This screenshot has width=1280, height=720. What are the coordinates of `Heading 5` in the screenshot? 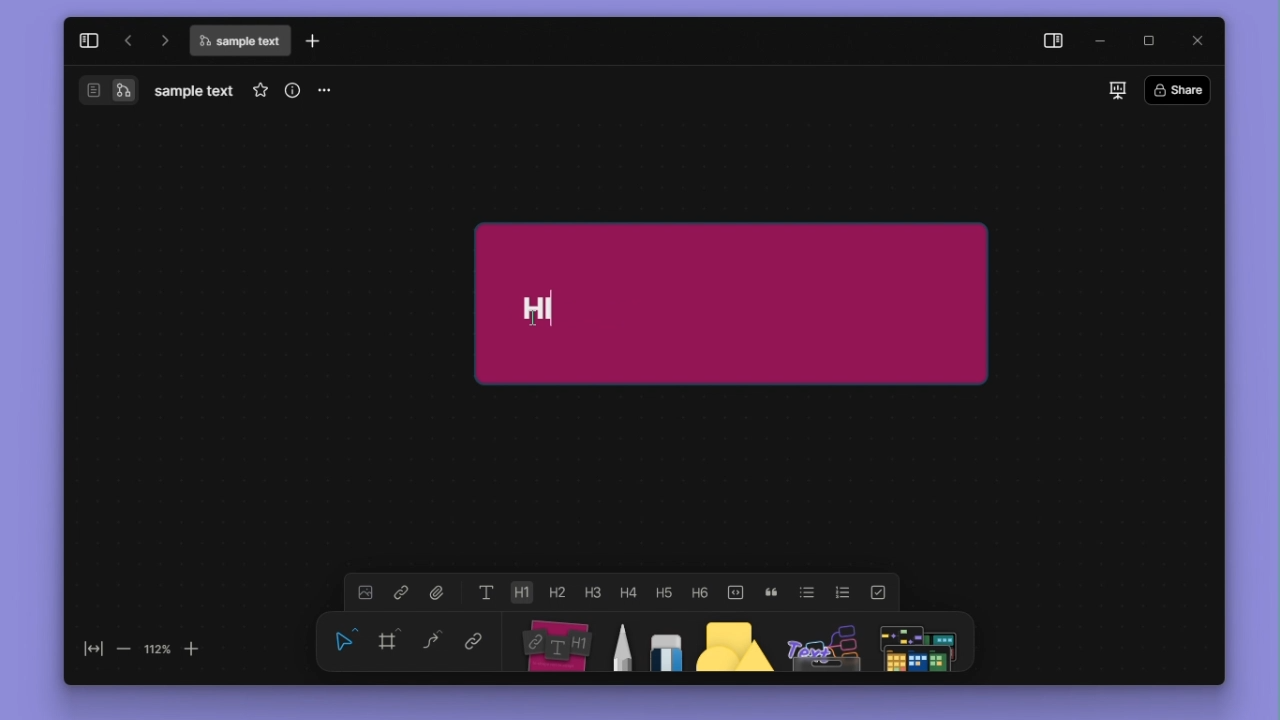 It's located at (664, 592).